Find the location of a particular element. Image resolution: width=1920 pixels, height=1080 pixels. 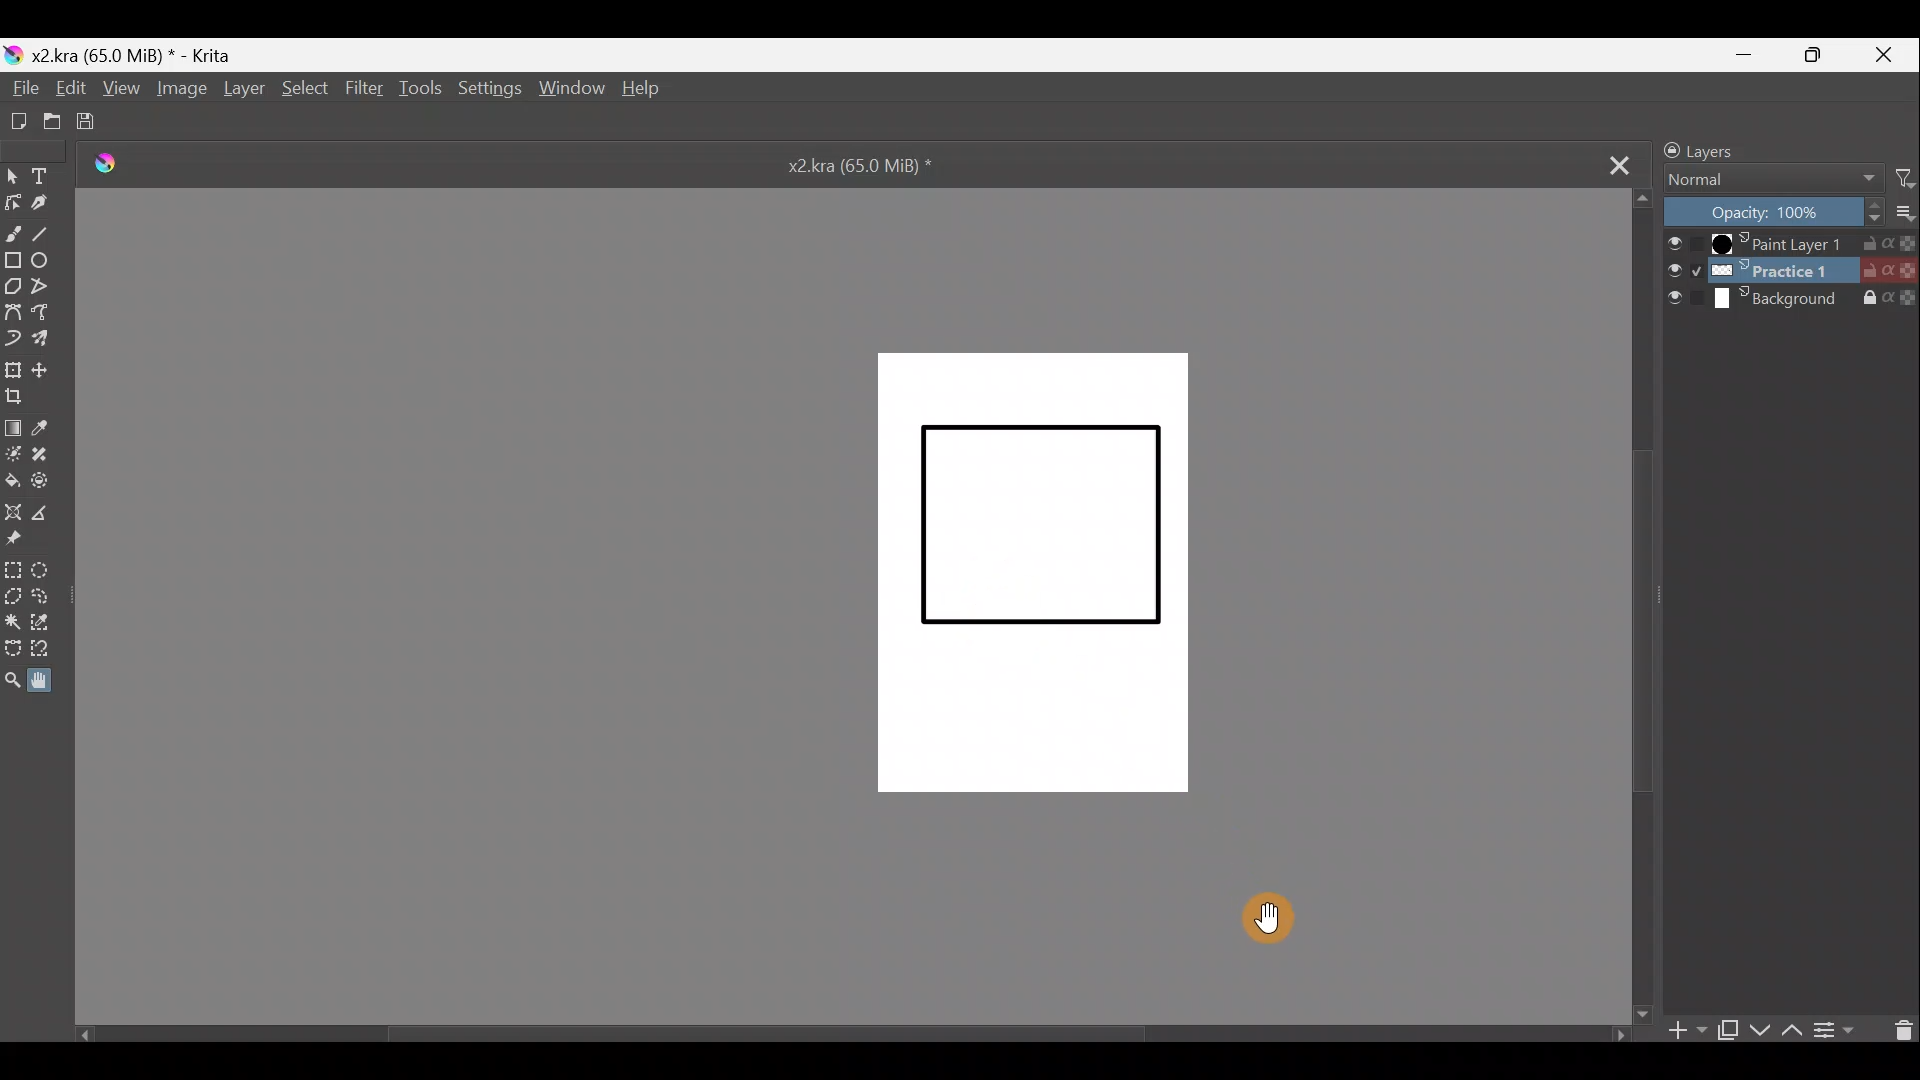

Paint Layer 1 is located at coordinates (1790, 246).